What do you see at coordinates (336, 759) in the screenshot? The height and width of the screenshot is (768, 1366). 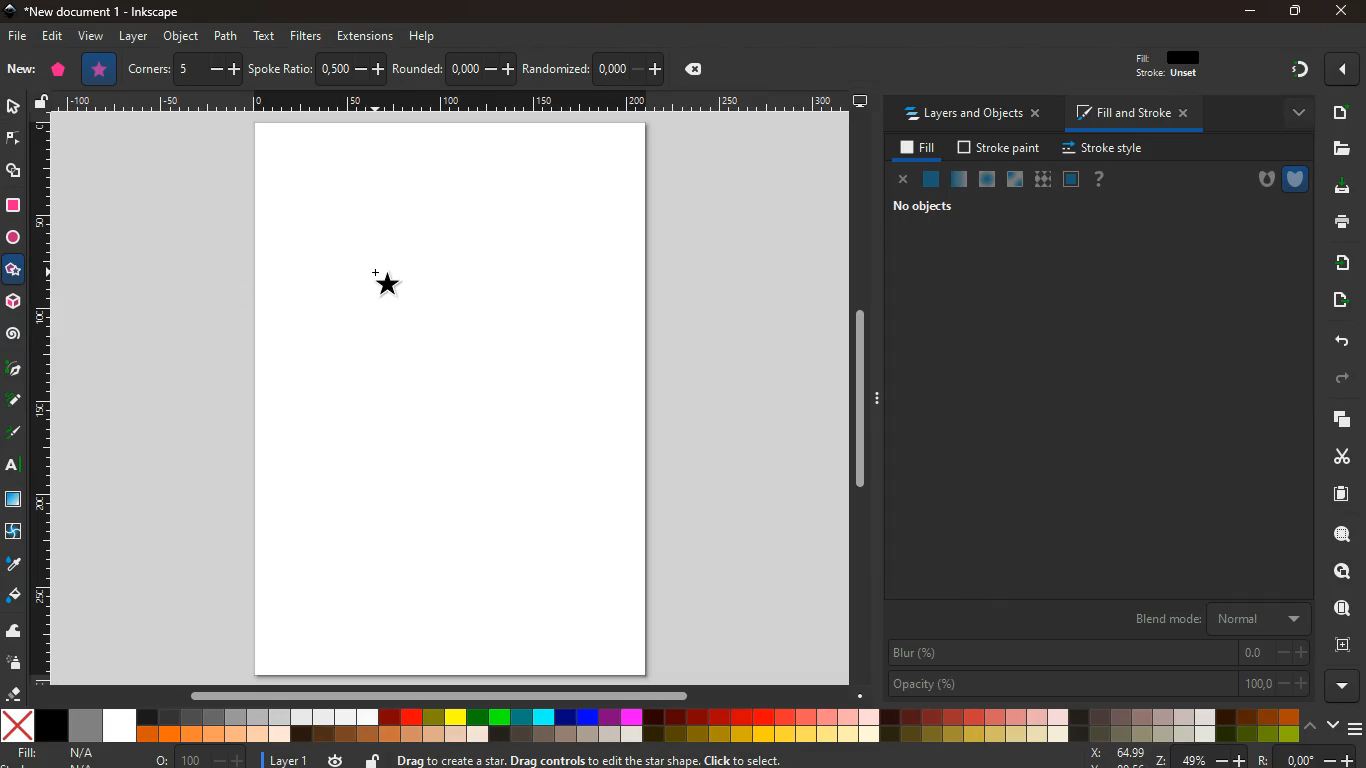 I see `time` at bounding box center [336, 759].